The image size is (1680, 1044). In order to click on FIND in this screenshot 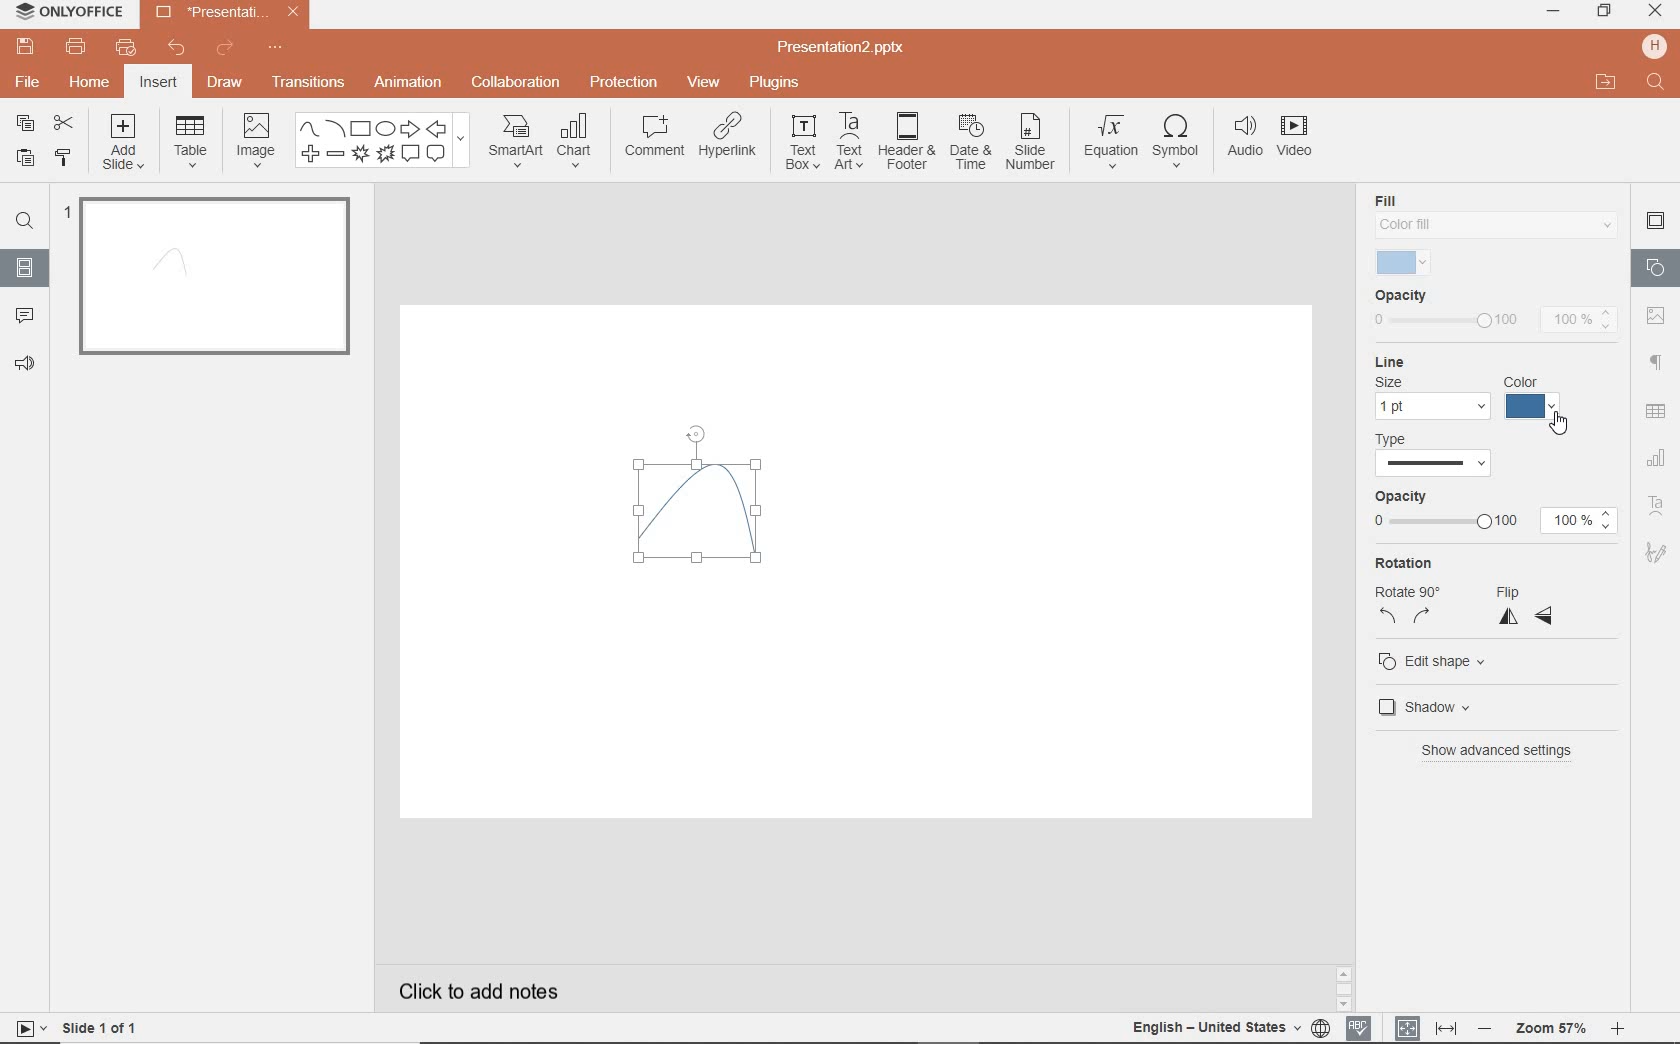, I will do `click(1655, 83)`.